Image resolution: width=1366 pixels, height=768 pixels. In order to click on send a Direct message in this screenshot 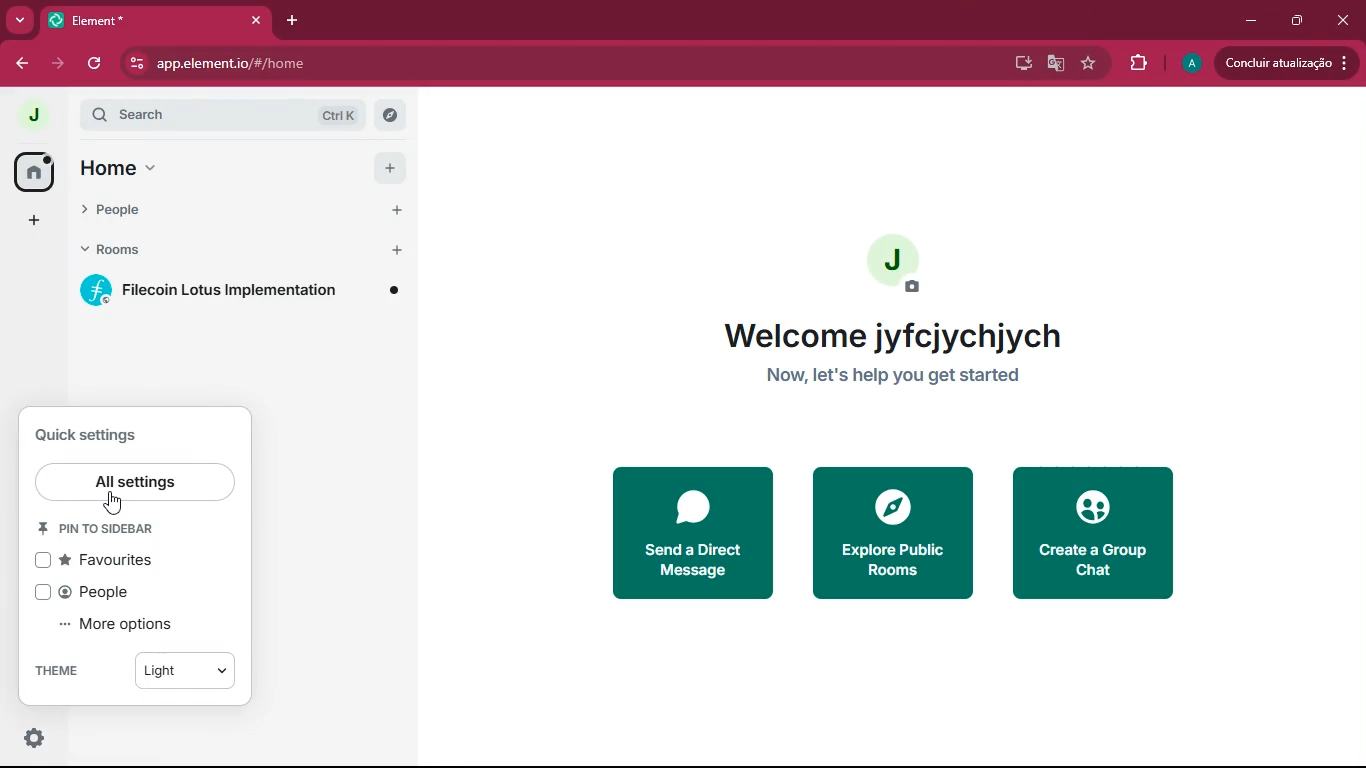, I will do `click(686, 537)`.